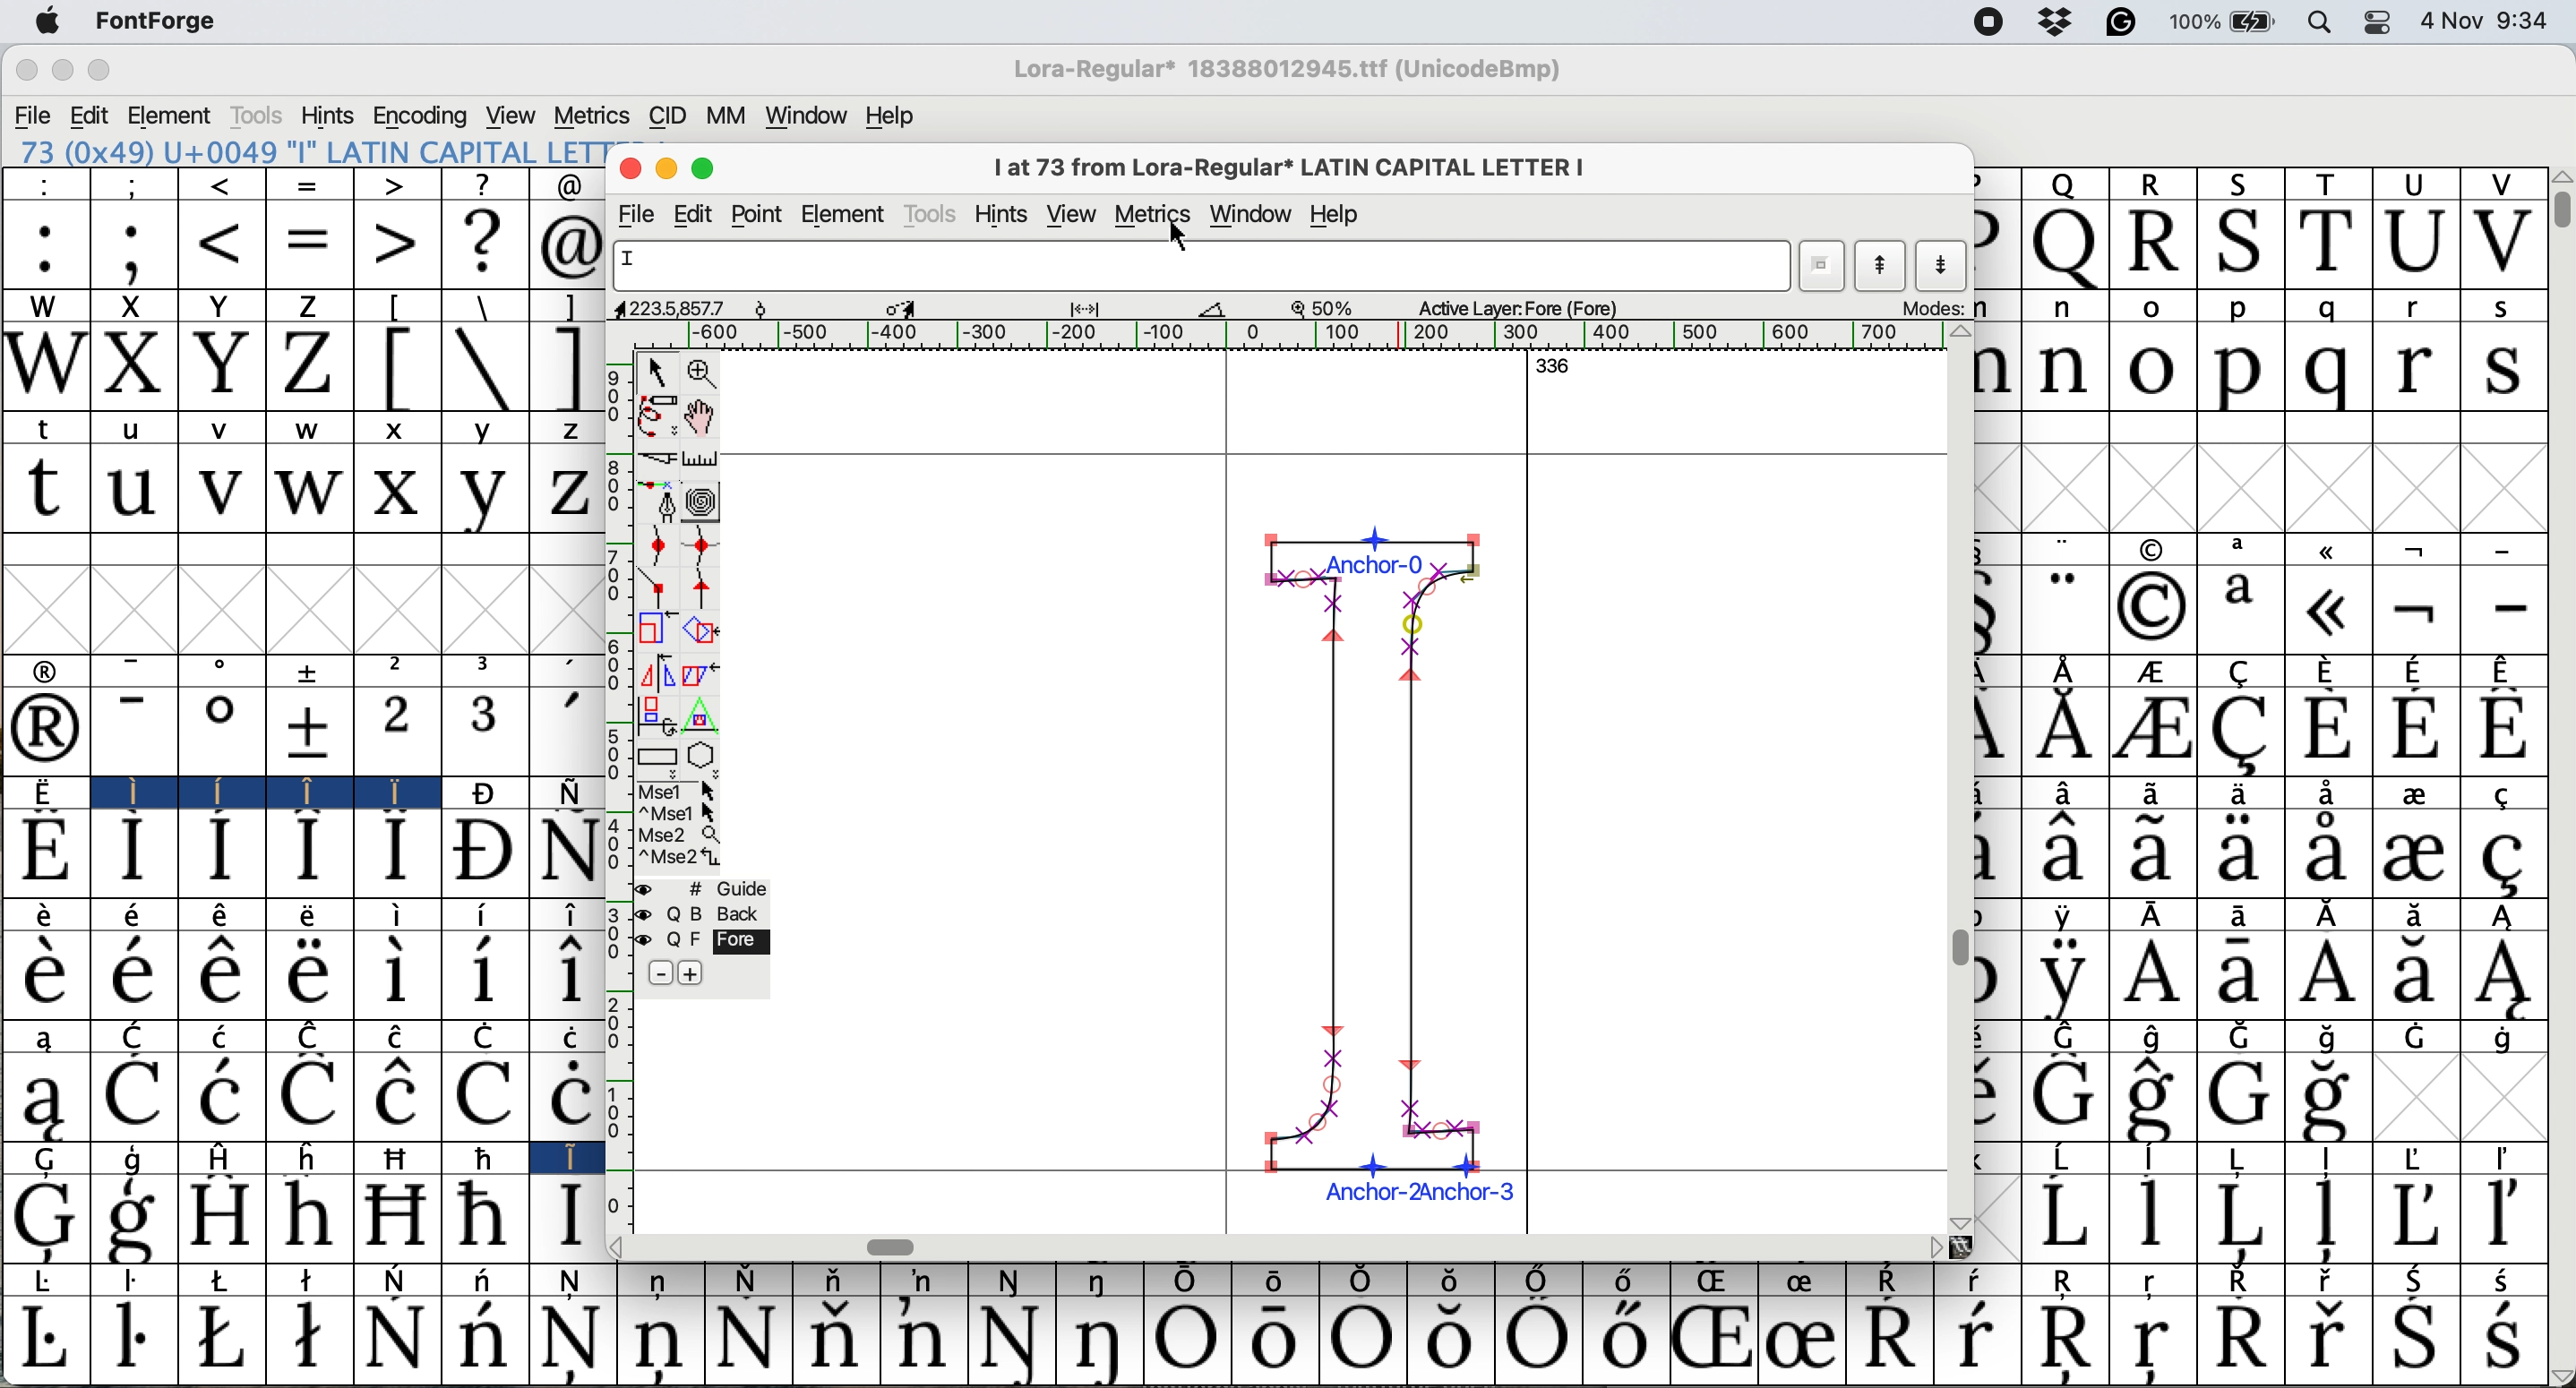 This screenshot has height=1388, width=2576. What do you see at coordinates (763, 214) in the screenshot?
I see `point` at bounding box center [763, 214].